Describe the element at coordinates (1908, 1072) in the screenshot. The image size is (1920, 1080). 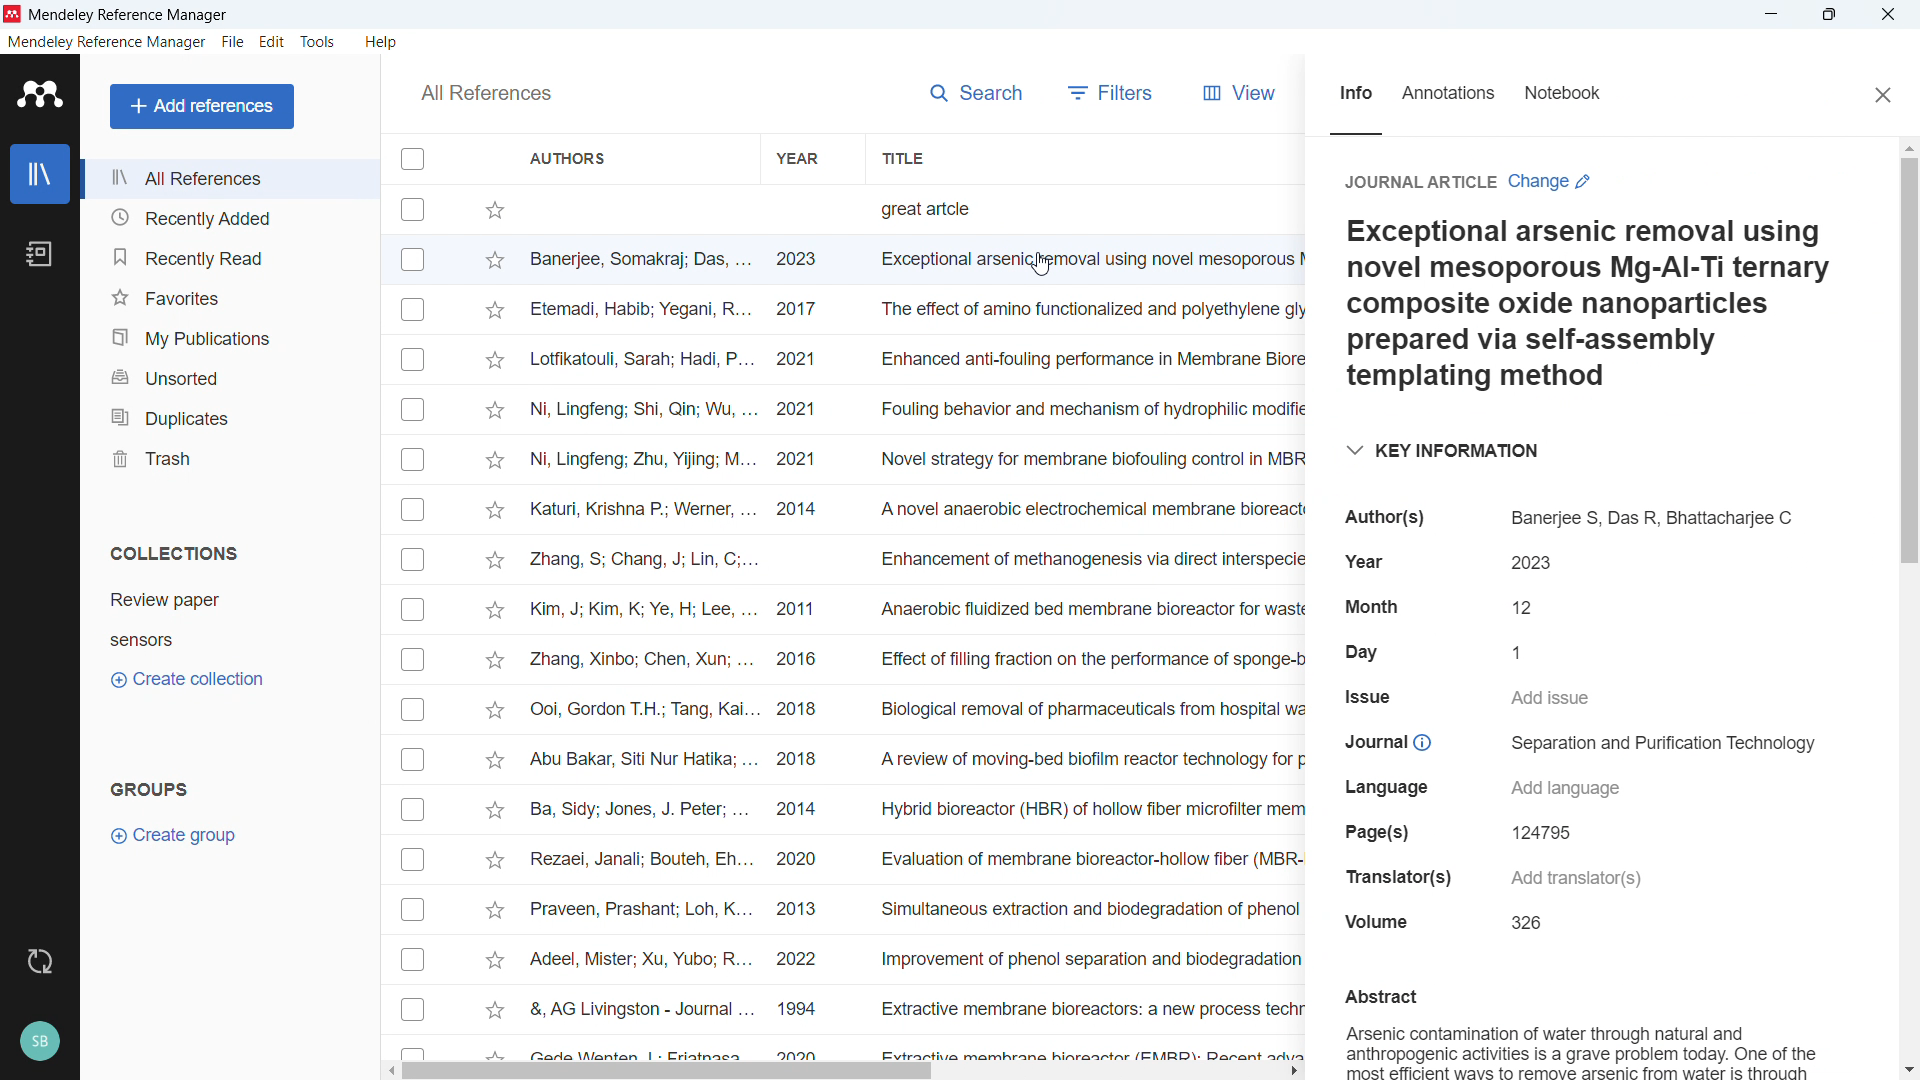
I see `Scroll down ` at that location.